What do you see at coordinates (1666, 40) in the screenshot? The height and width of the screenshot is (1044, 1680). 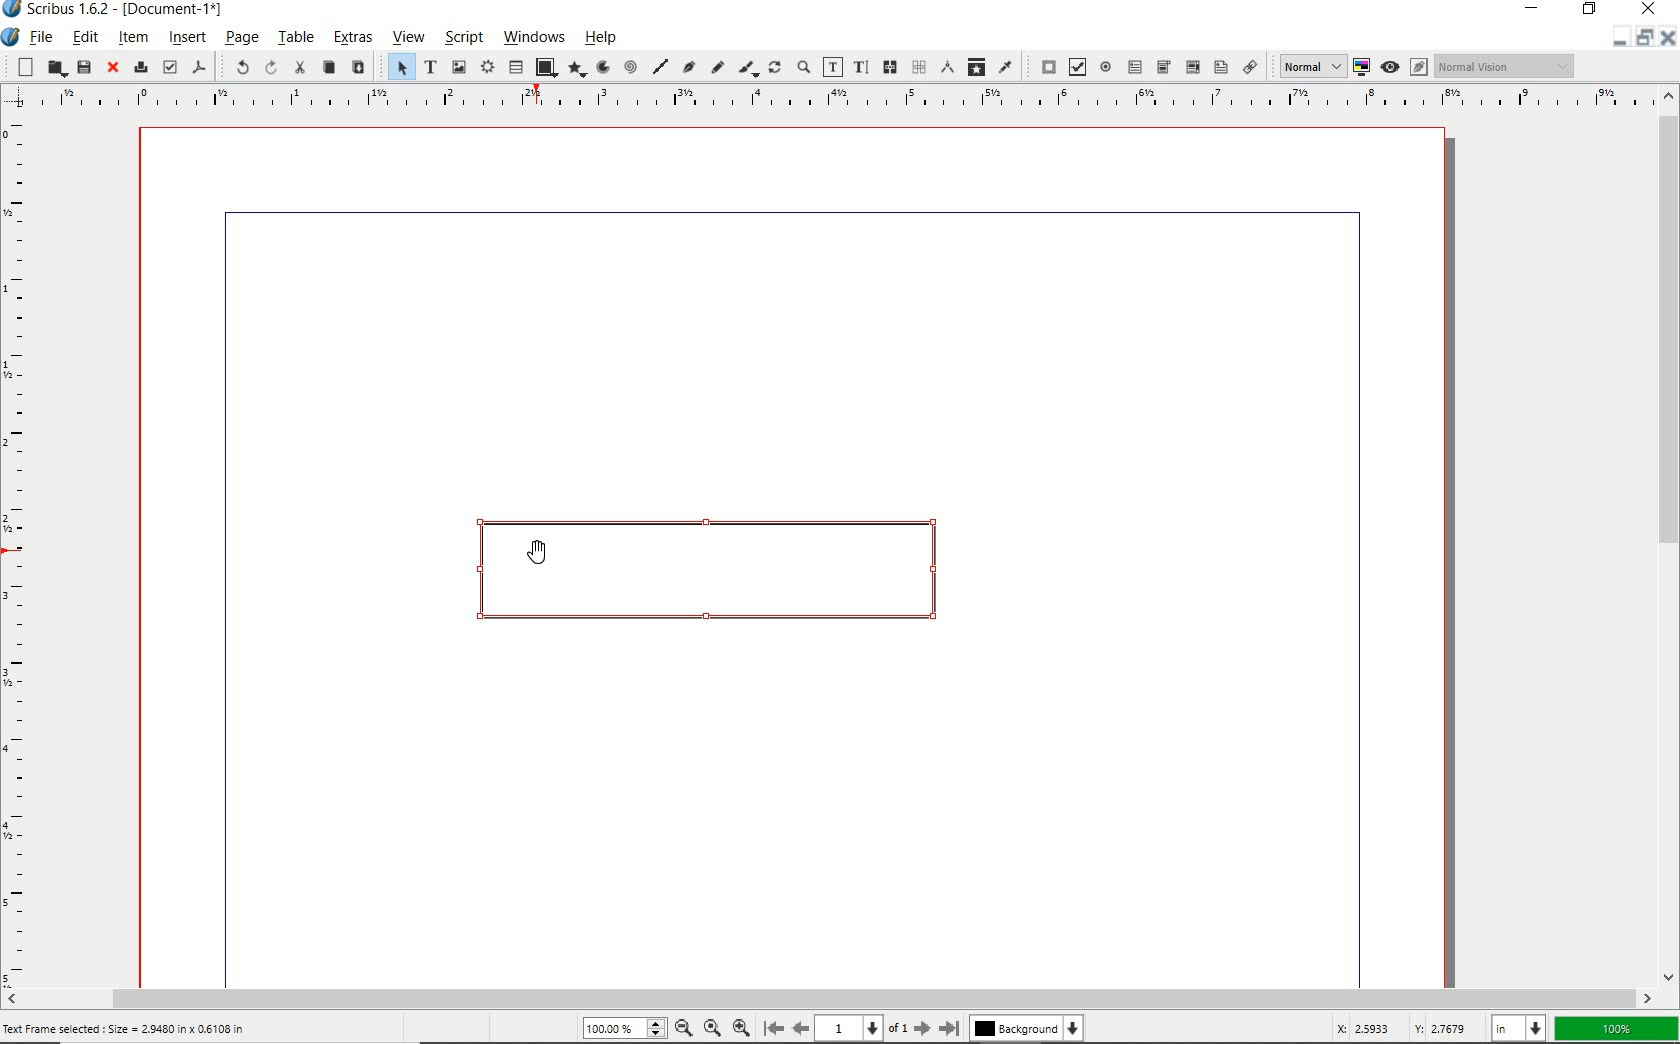 I see `Close` at bounding box center [1666, 40].